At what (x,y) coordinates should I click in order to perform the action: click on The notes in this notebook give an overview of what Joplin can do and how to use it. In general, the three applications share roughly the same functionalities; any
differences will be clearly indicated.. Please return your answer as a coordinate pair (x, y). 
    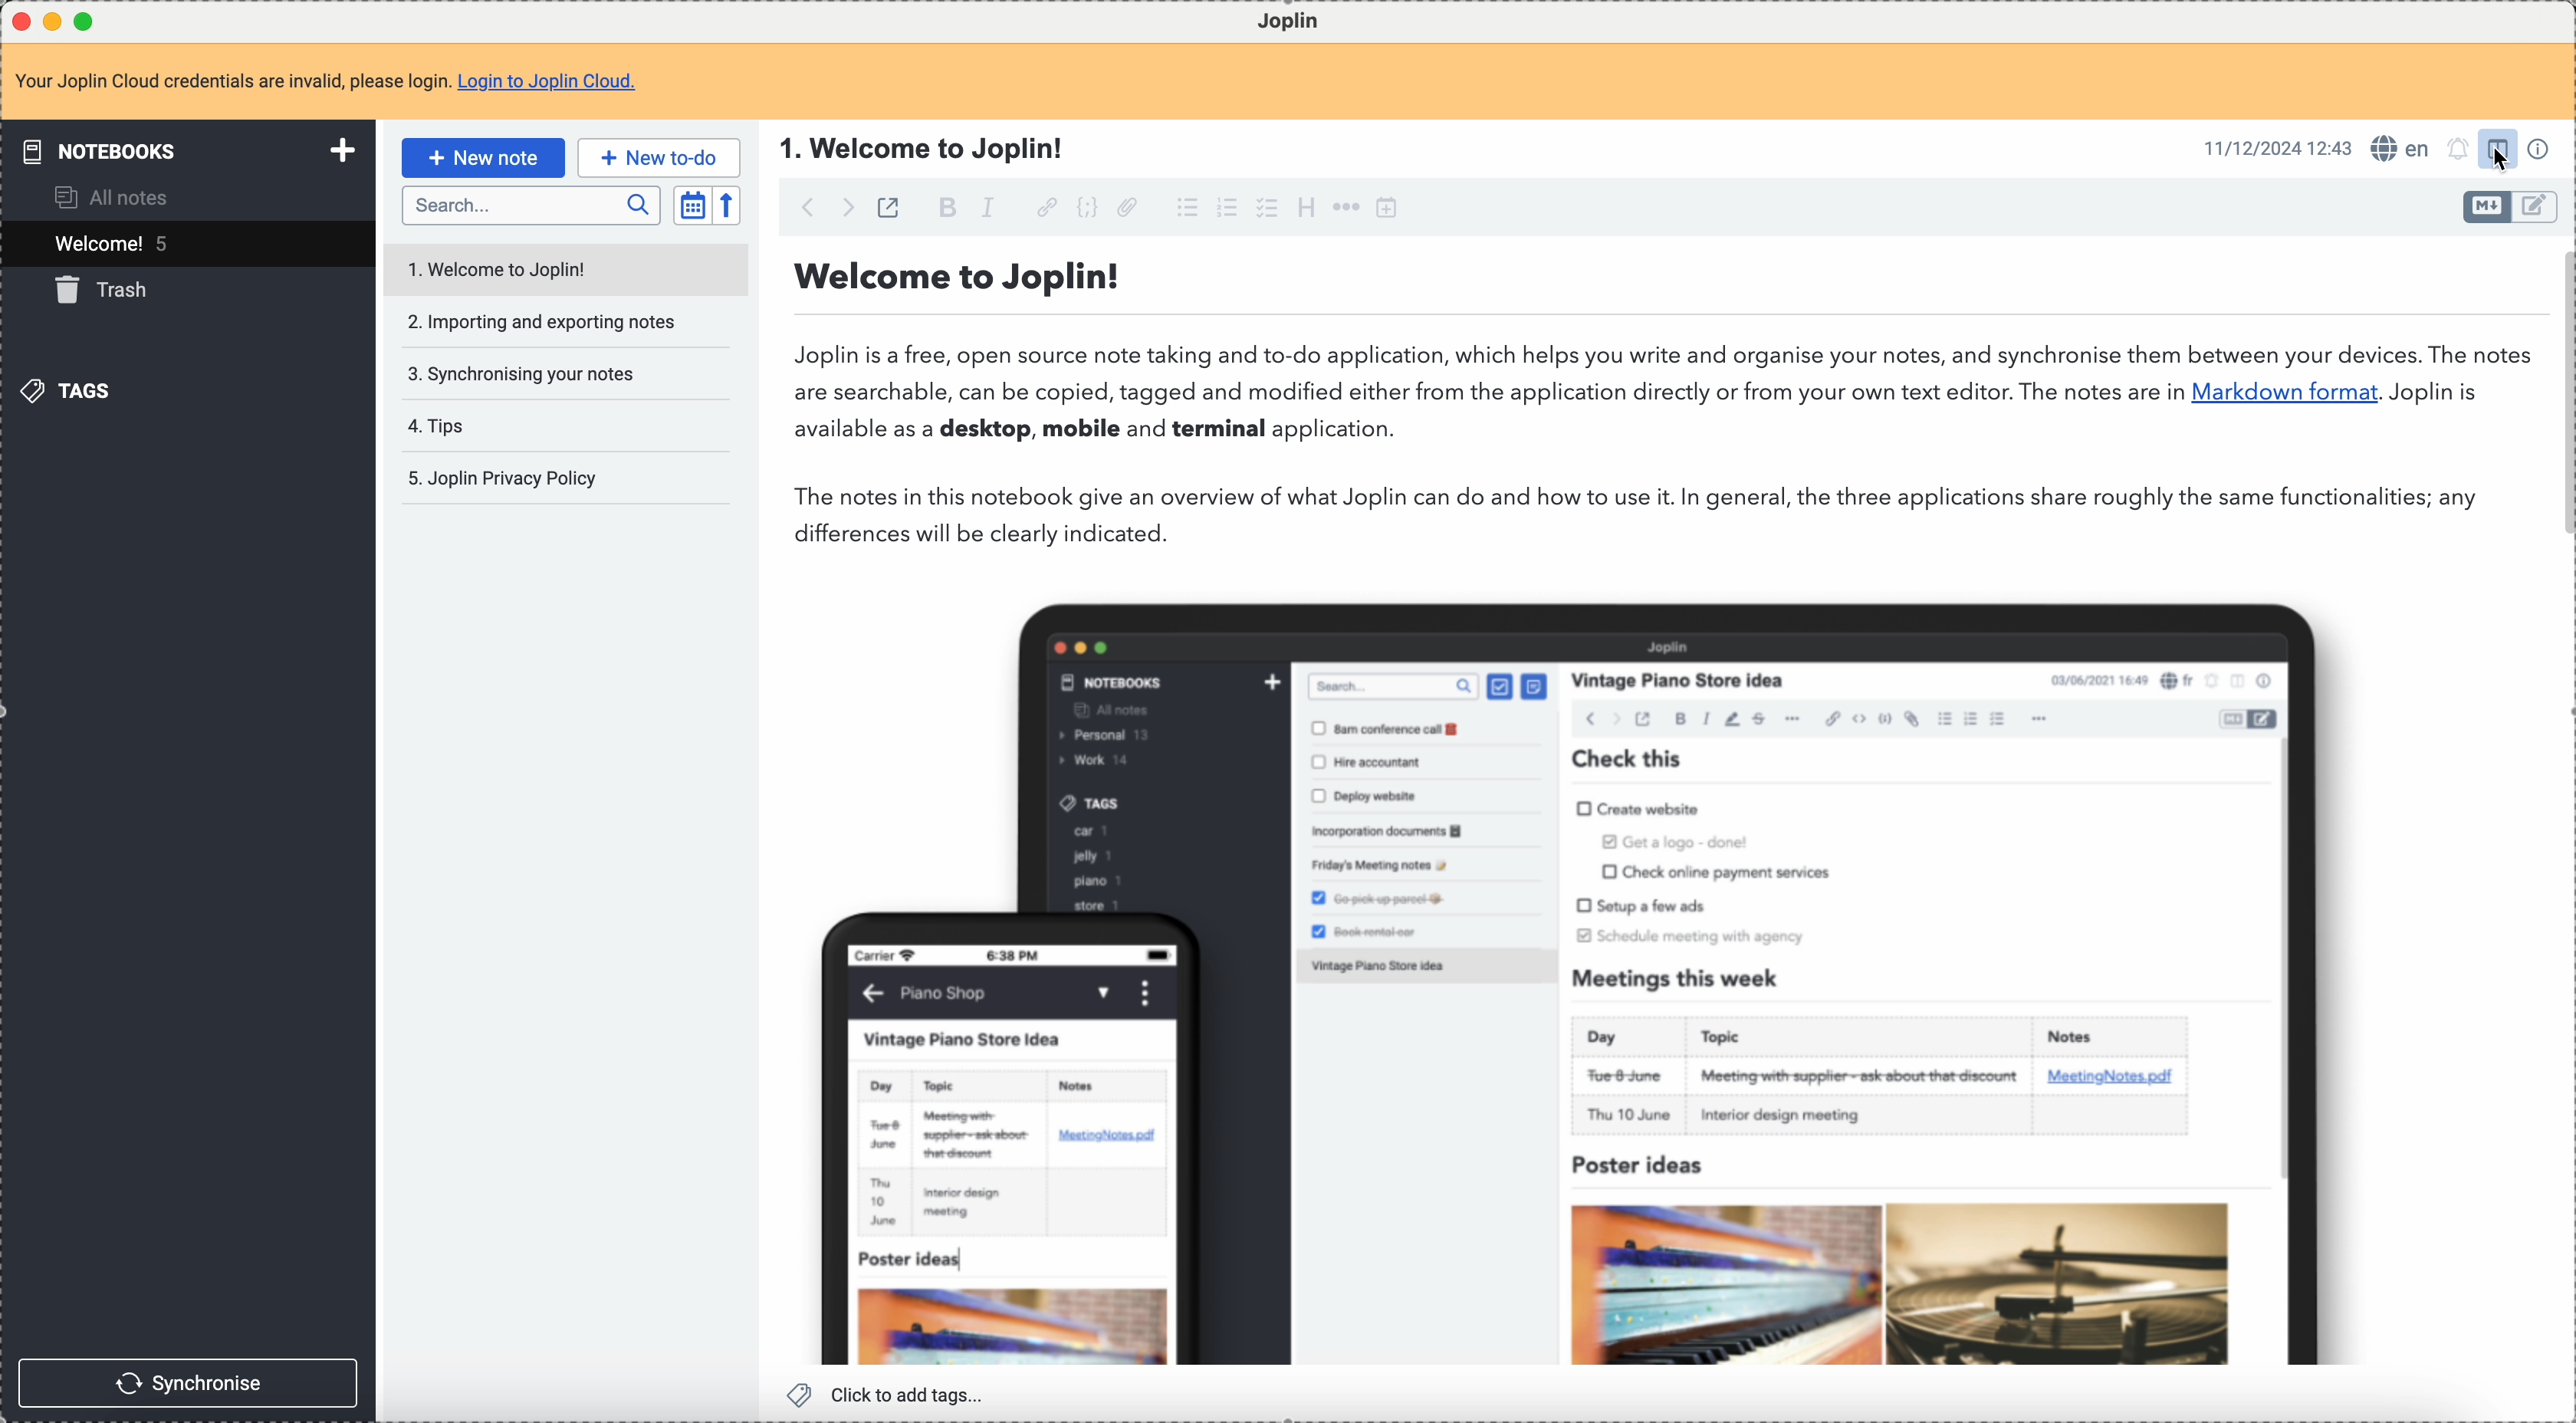
    Looking at the image, I should click on (1644, 516).